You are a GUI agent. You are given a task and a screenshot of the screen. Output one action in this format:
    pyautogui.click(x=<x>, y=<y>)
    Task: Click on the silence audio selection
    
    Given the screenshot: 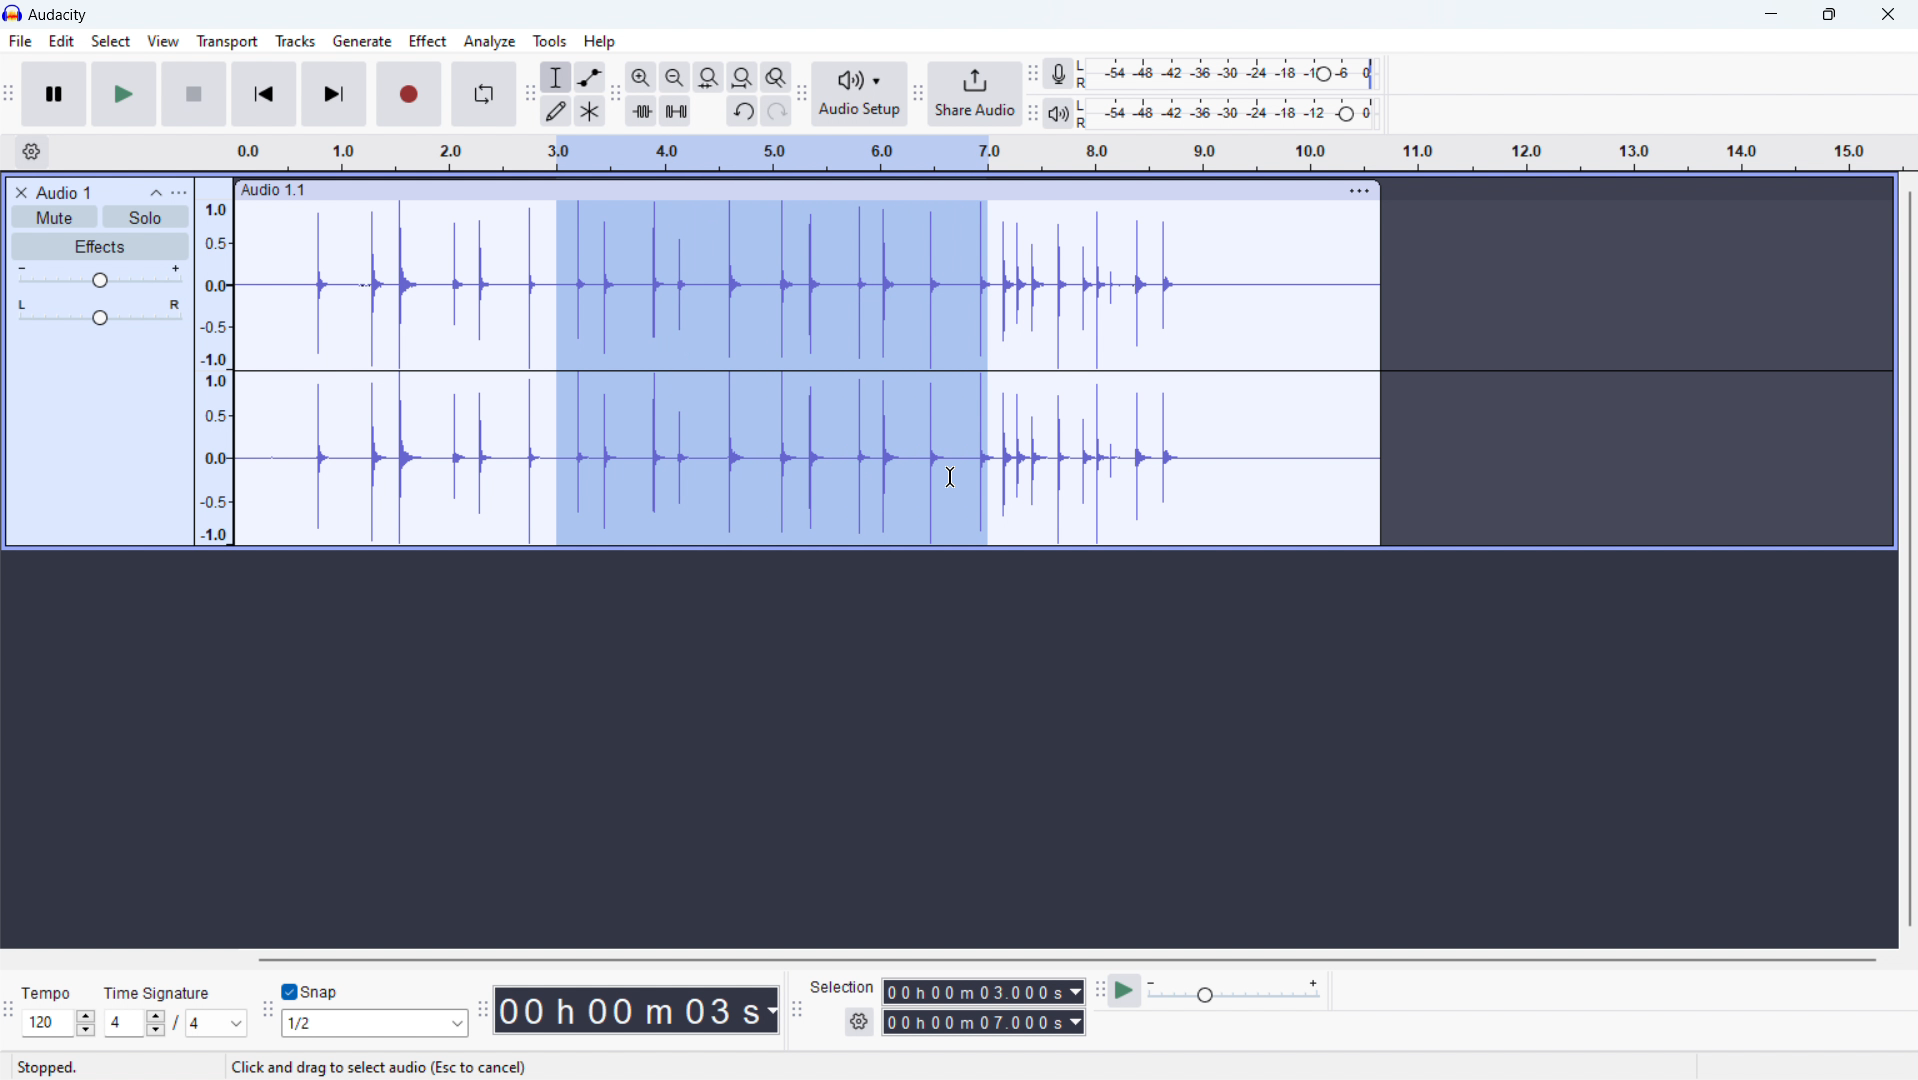 What is the action you would take?
    pyautogui.click(x=675, y=110)
    